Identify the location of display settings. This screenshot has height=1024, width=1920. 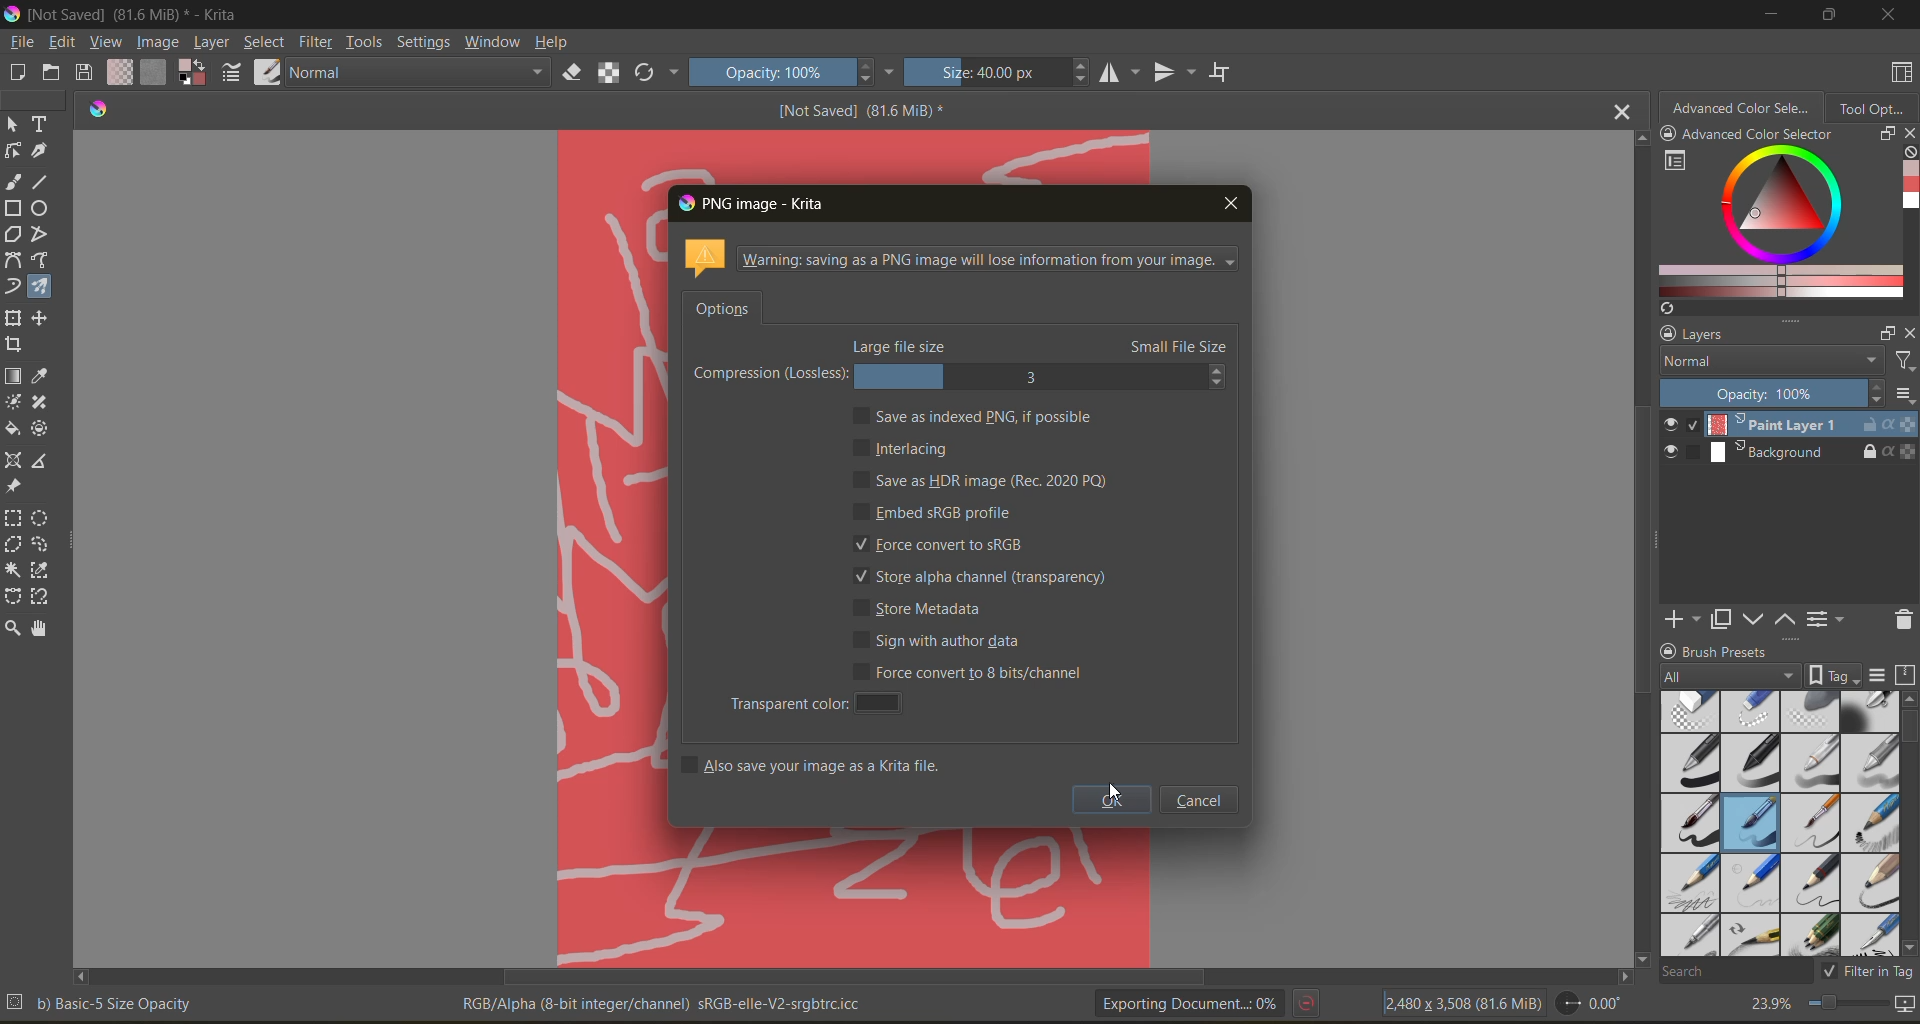
(1877, 675).